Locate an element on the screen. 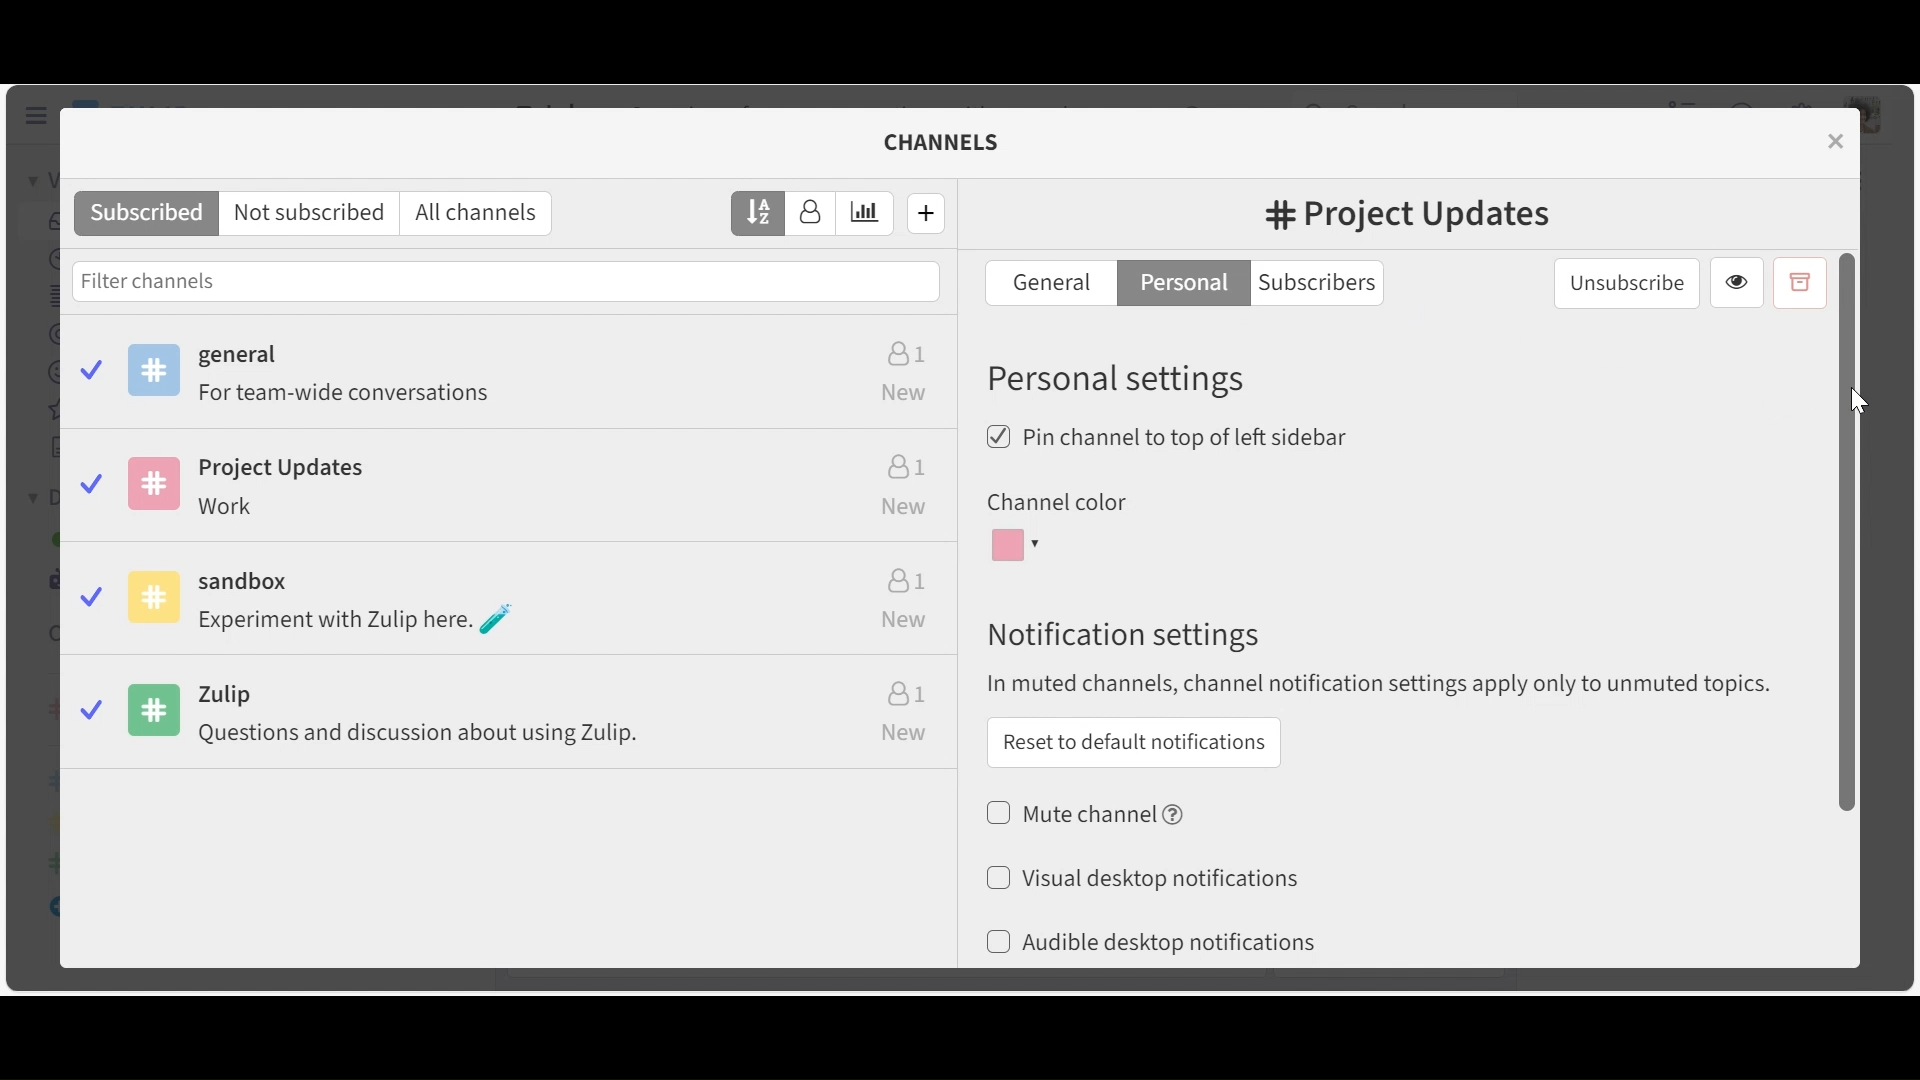  unsubscribe is located at coordinates (1627, 282).